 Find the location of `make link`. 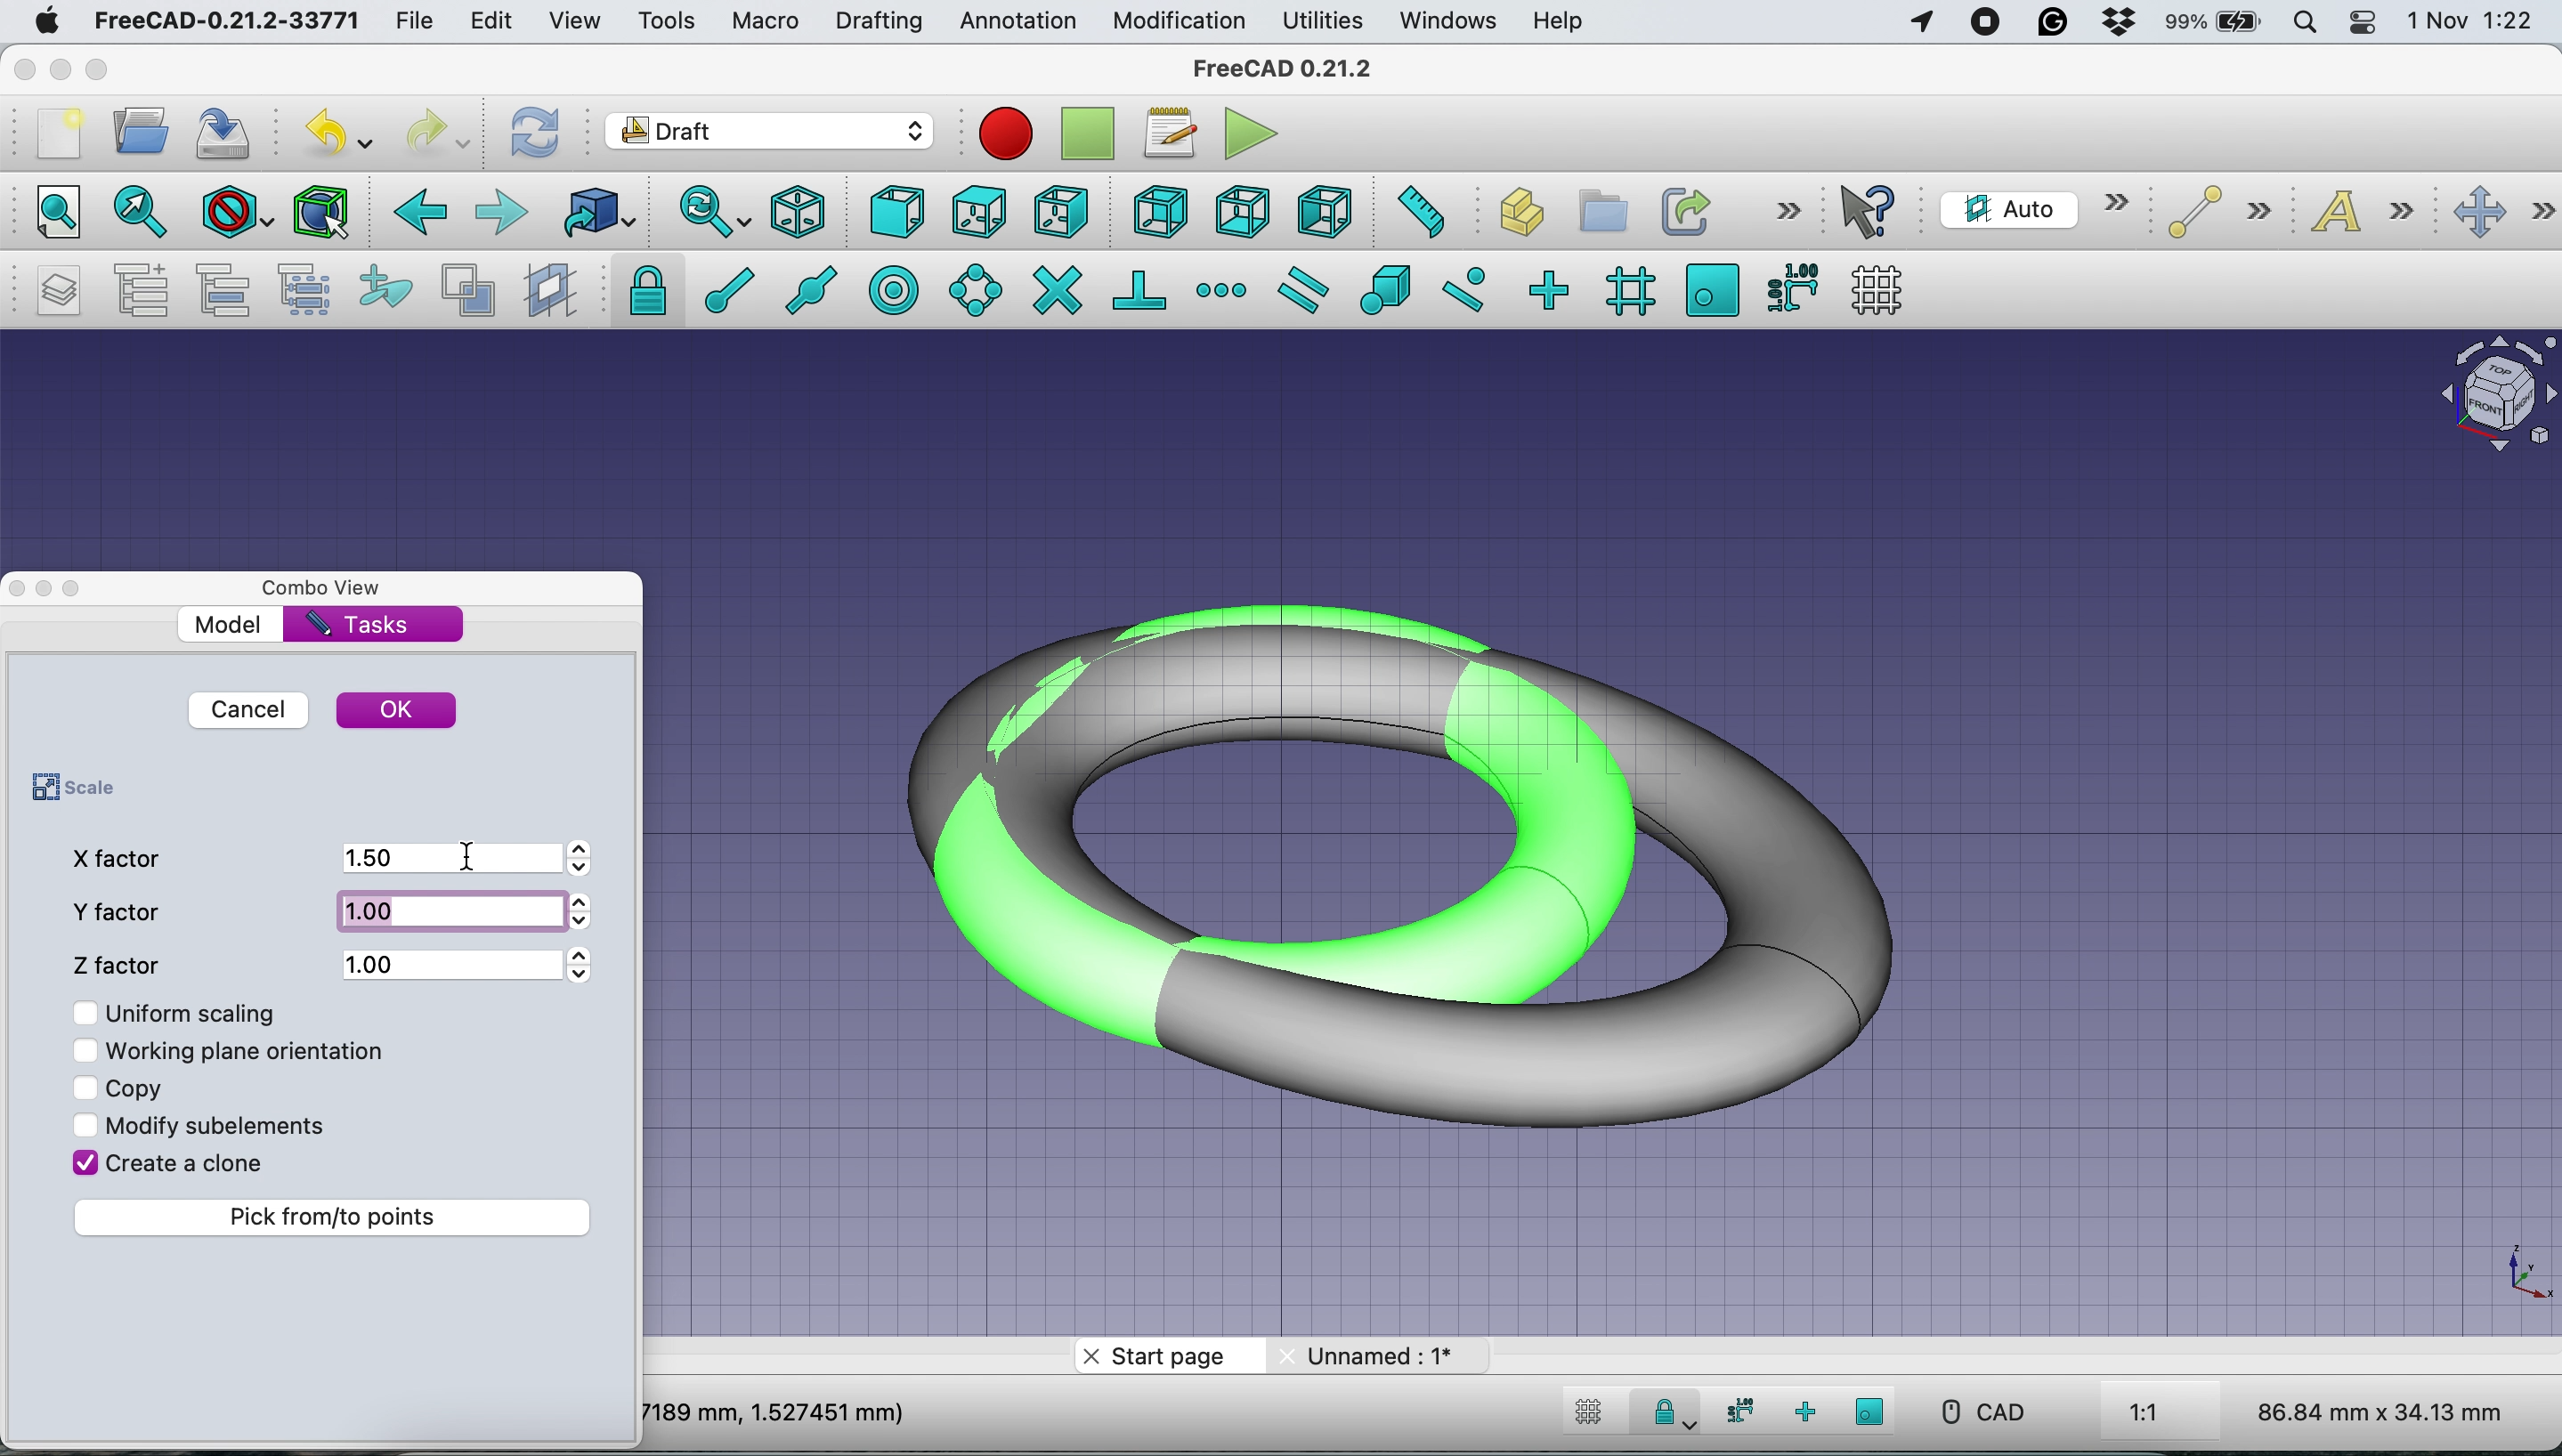

make link is located at coordinates (1683, 210).